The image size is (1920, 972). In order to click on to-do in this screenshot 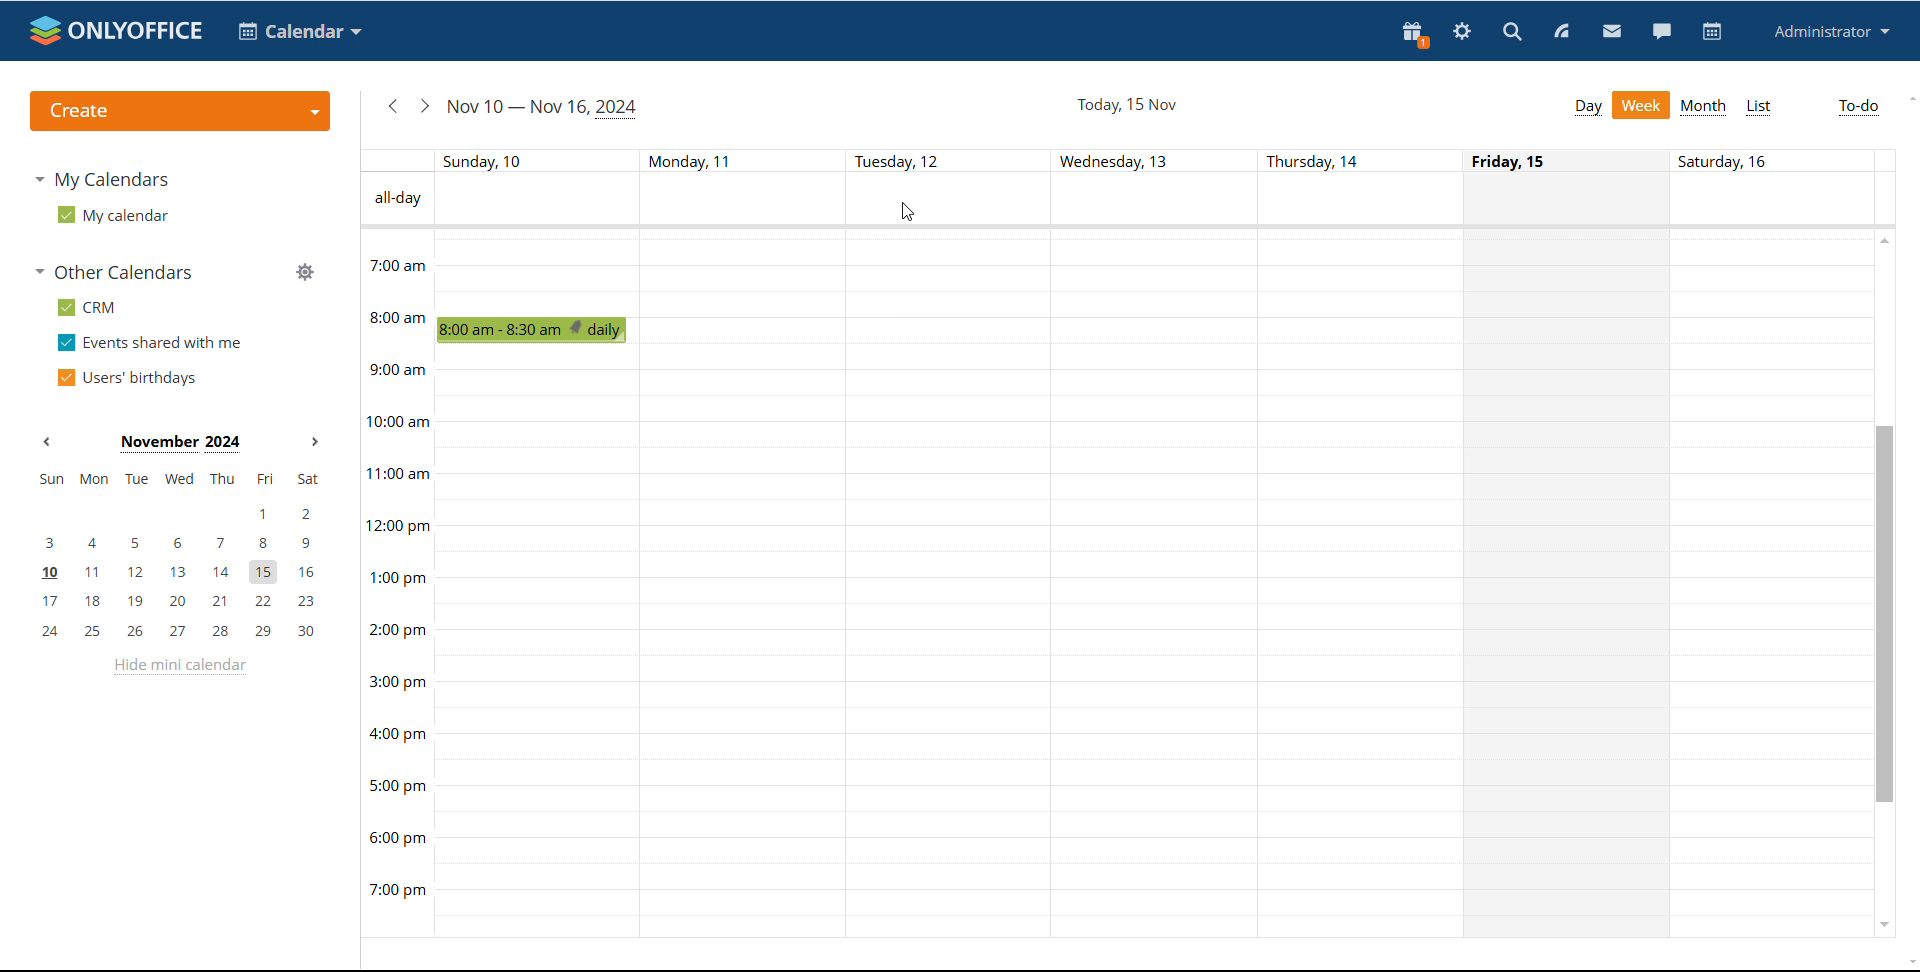, I will do `click(1859, 108)`.